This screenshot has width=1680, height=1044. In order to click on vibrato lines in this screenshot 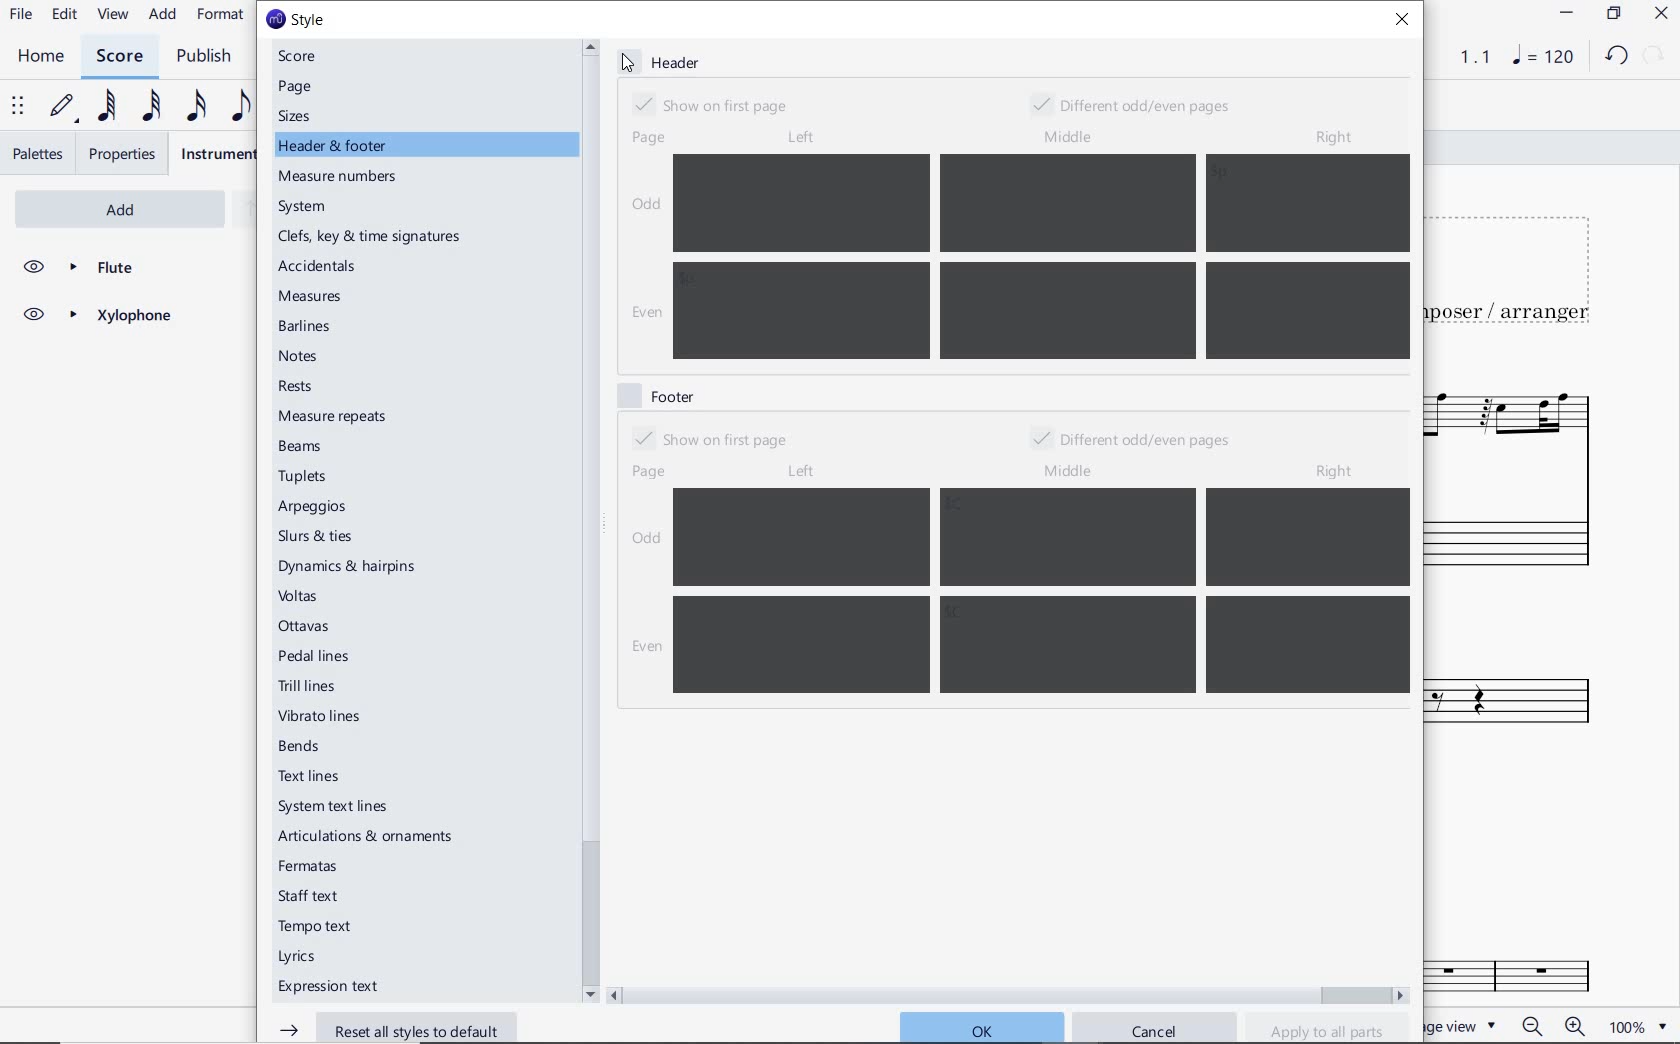, I will do `click(325, 717)`.